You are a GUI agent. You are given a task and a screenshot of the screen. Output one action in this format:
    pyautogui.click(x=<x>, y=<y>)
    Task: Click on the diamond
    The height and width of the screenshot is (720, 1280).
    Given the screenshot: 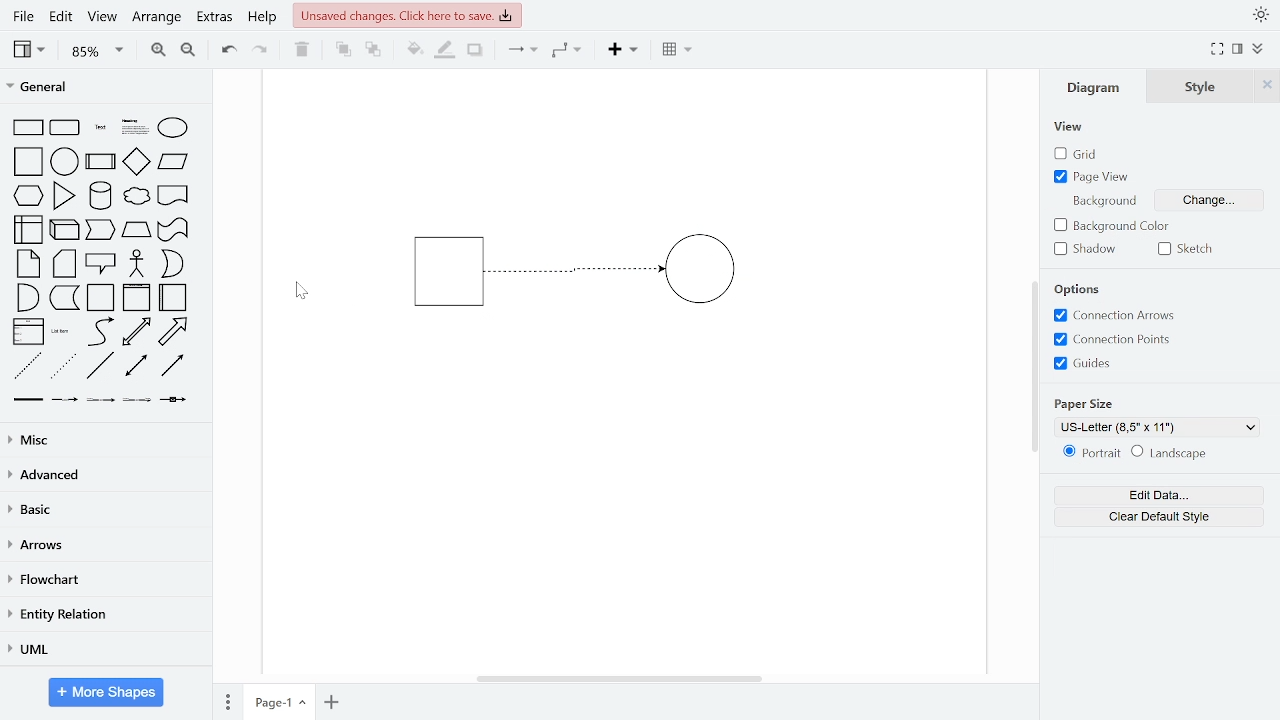 What is the action you would take?
    pyautogui.click(x=136, y=163)
    